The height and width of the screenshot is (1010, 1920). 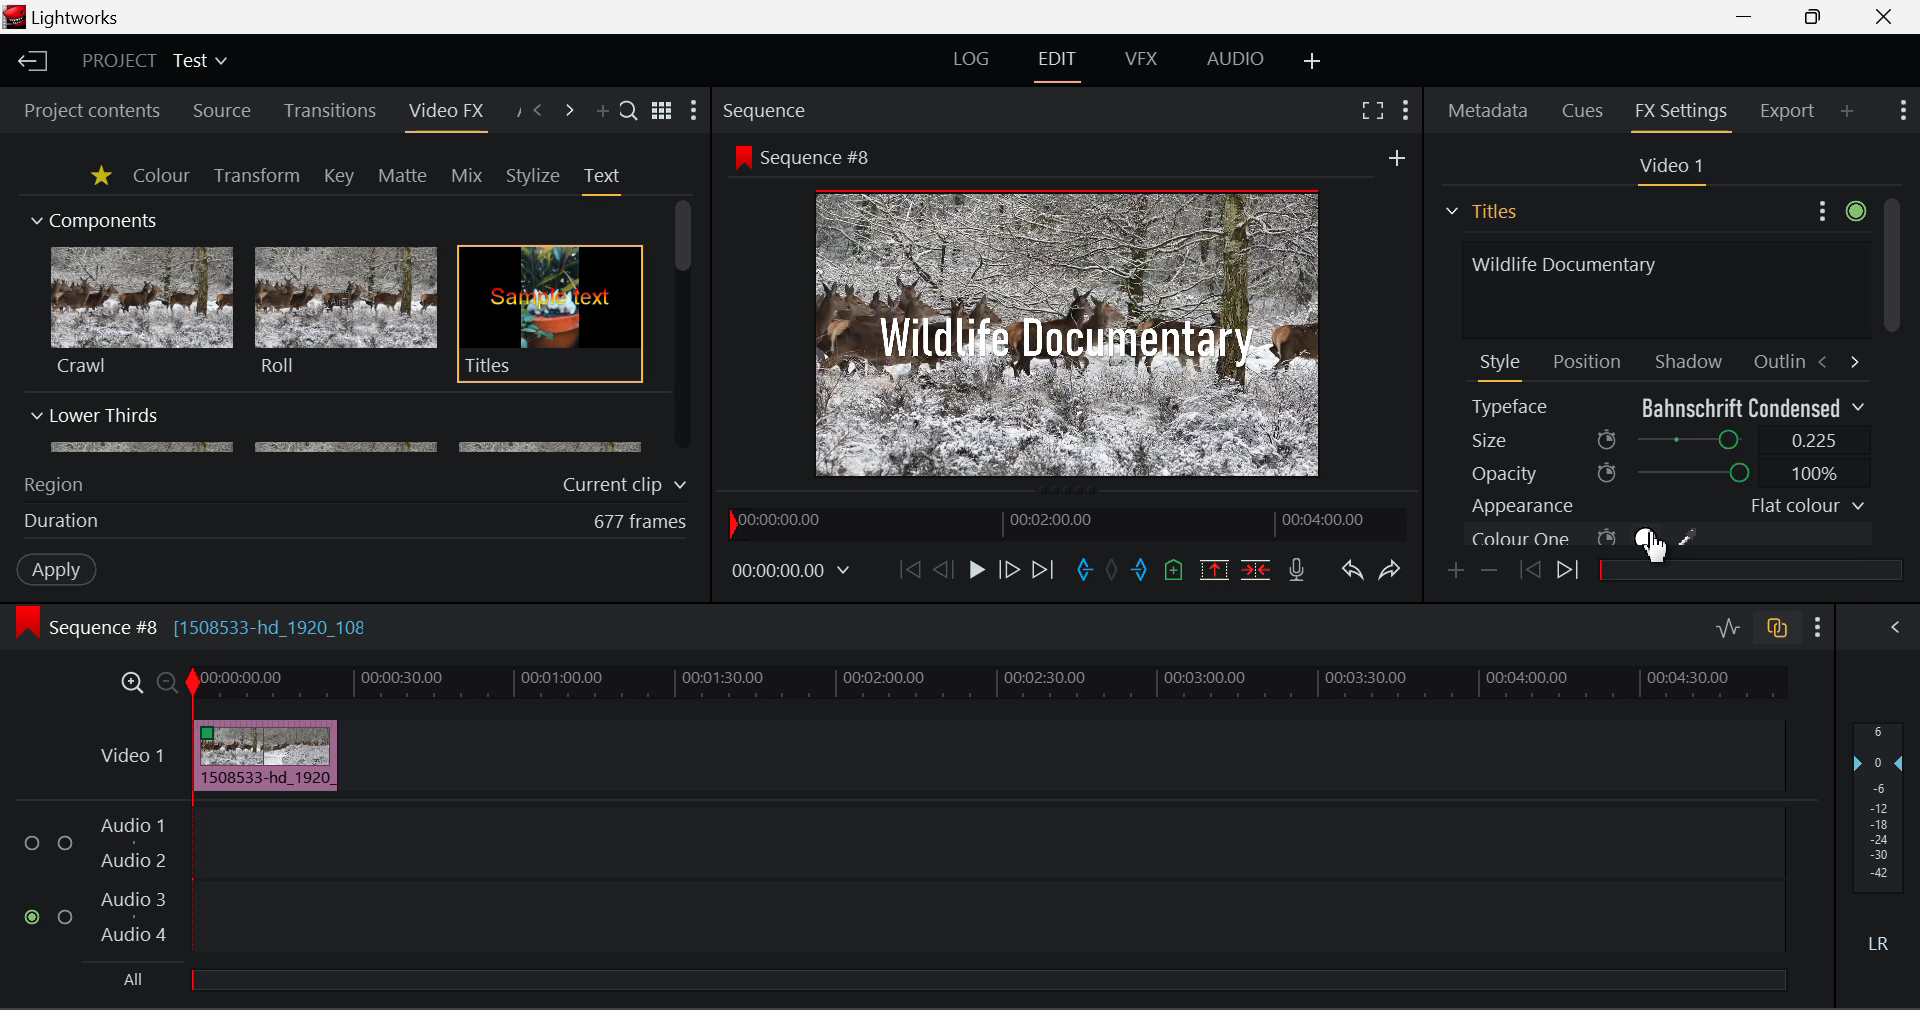 I want to click on Colour One, so click(x=1618, y=537).